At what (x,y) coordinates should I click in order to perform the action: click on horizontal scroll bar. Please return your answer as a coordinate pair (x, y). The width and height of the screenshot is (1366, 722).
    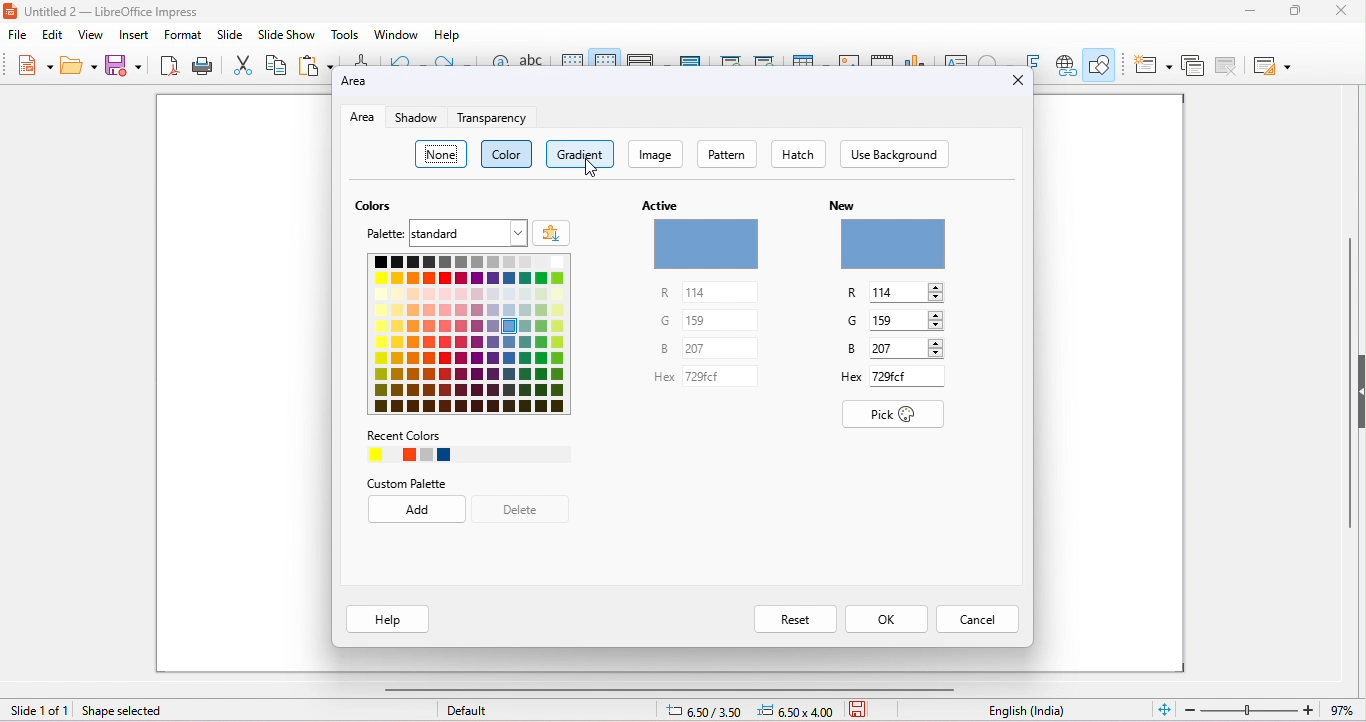
    Looking at the image, I should click on (673, 689).